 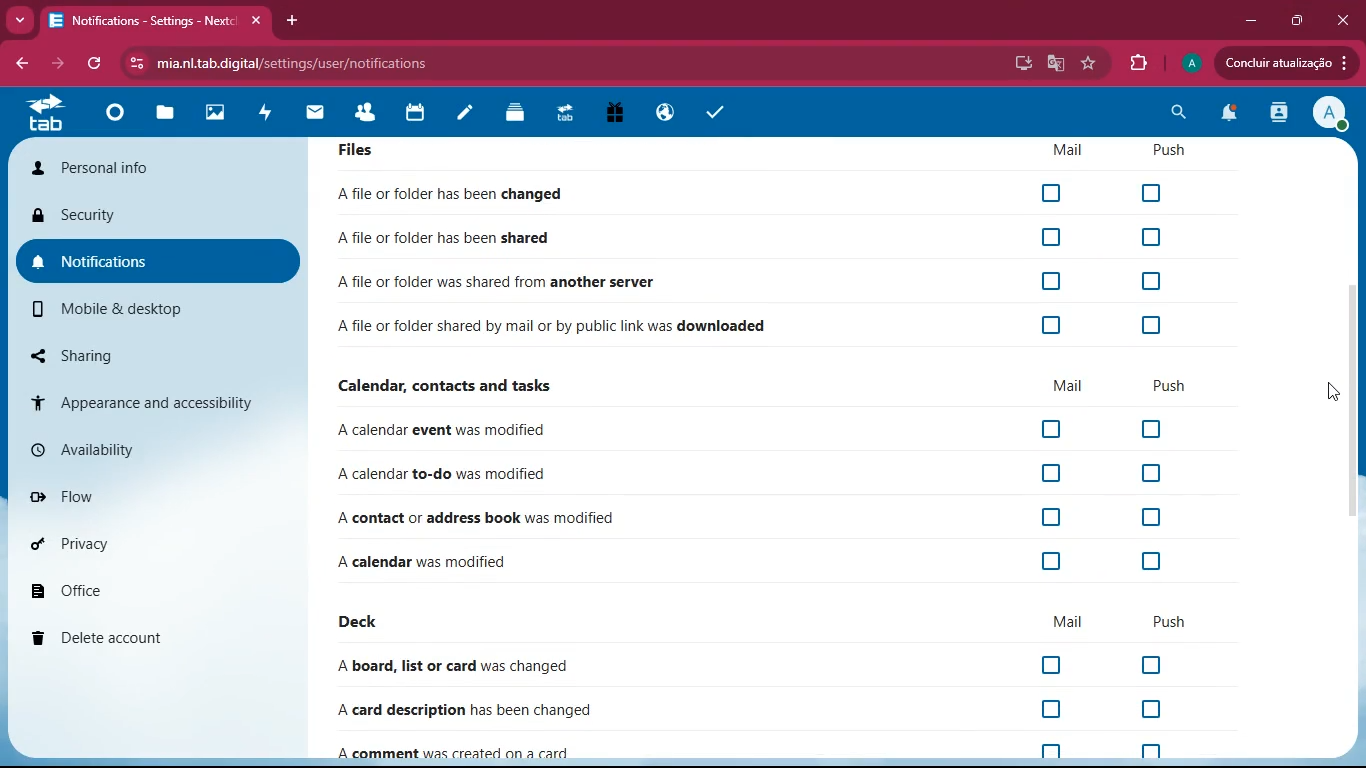 I want to click on board, so click(x=467, y=665).